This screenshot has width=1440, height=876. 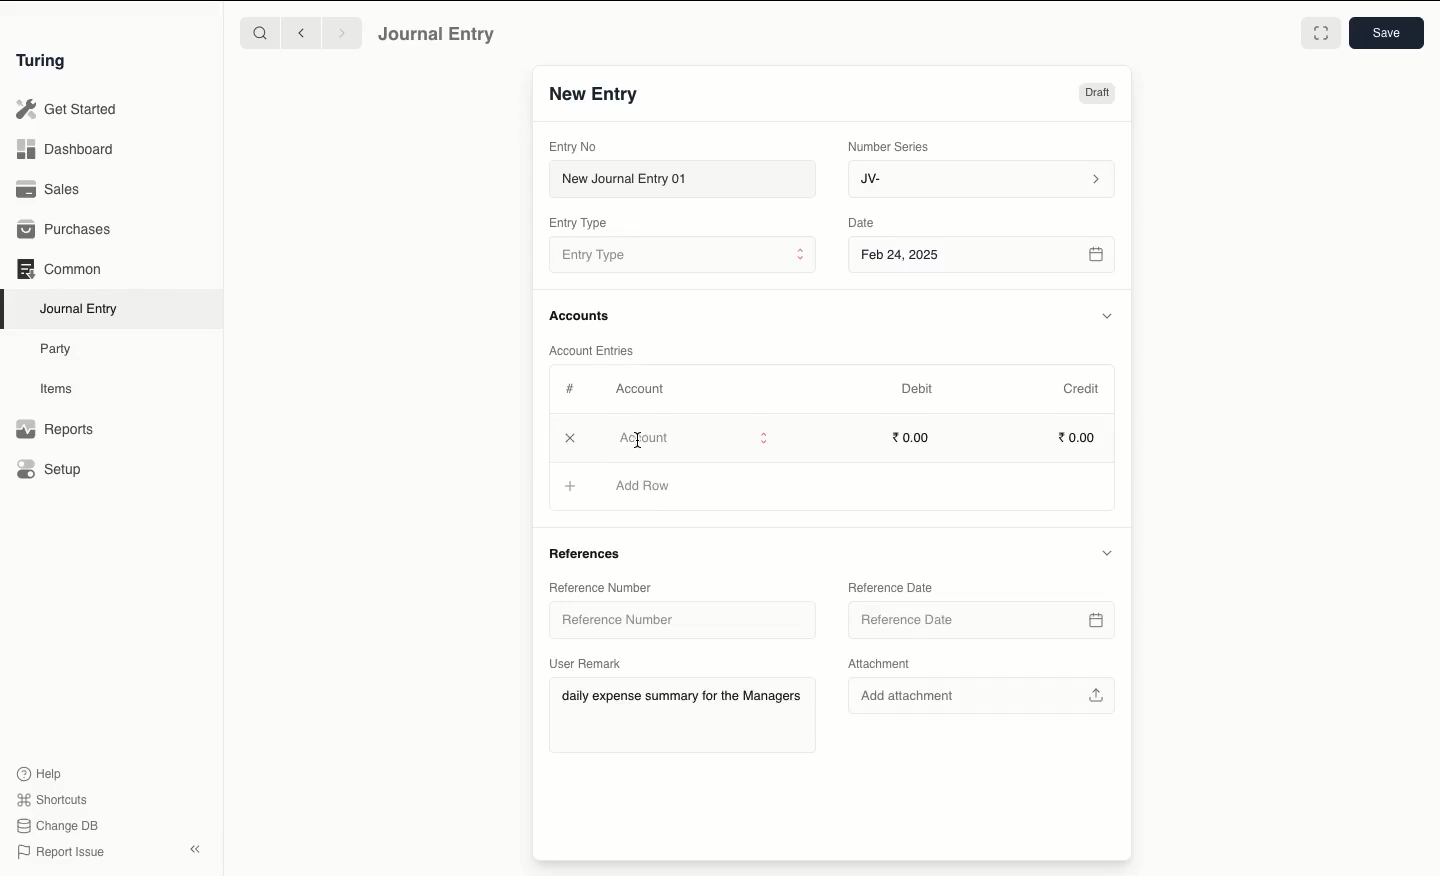 I want to click on Reference Number, so click(x=675, y=620).